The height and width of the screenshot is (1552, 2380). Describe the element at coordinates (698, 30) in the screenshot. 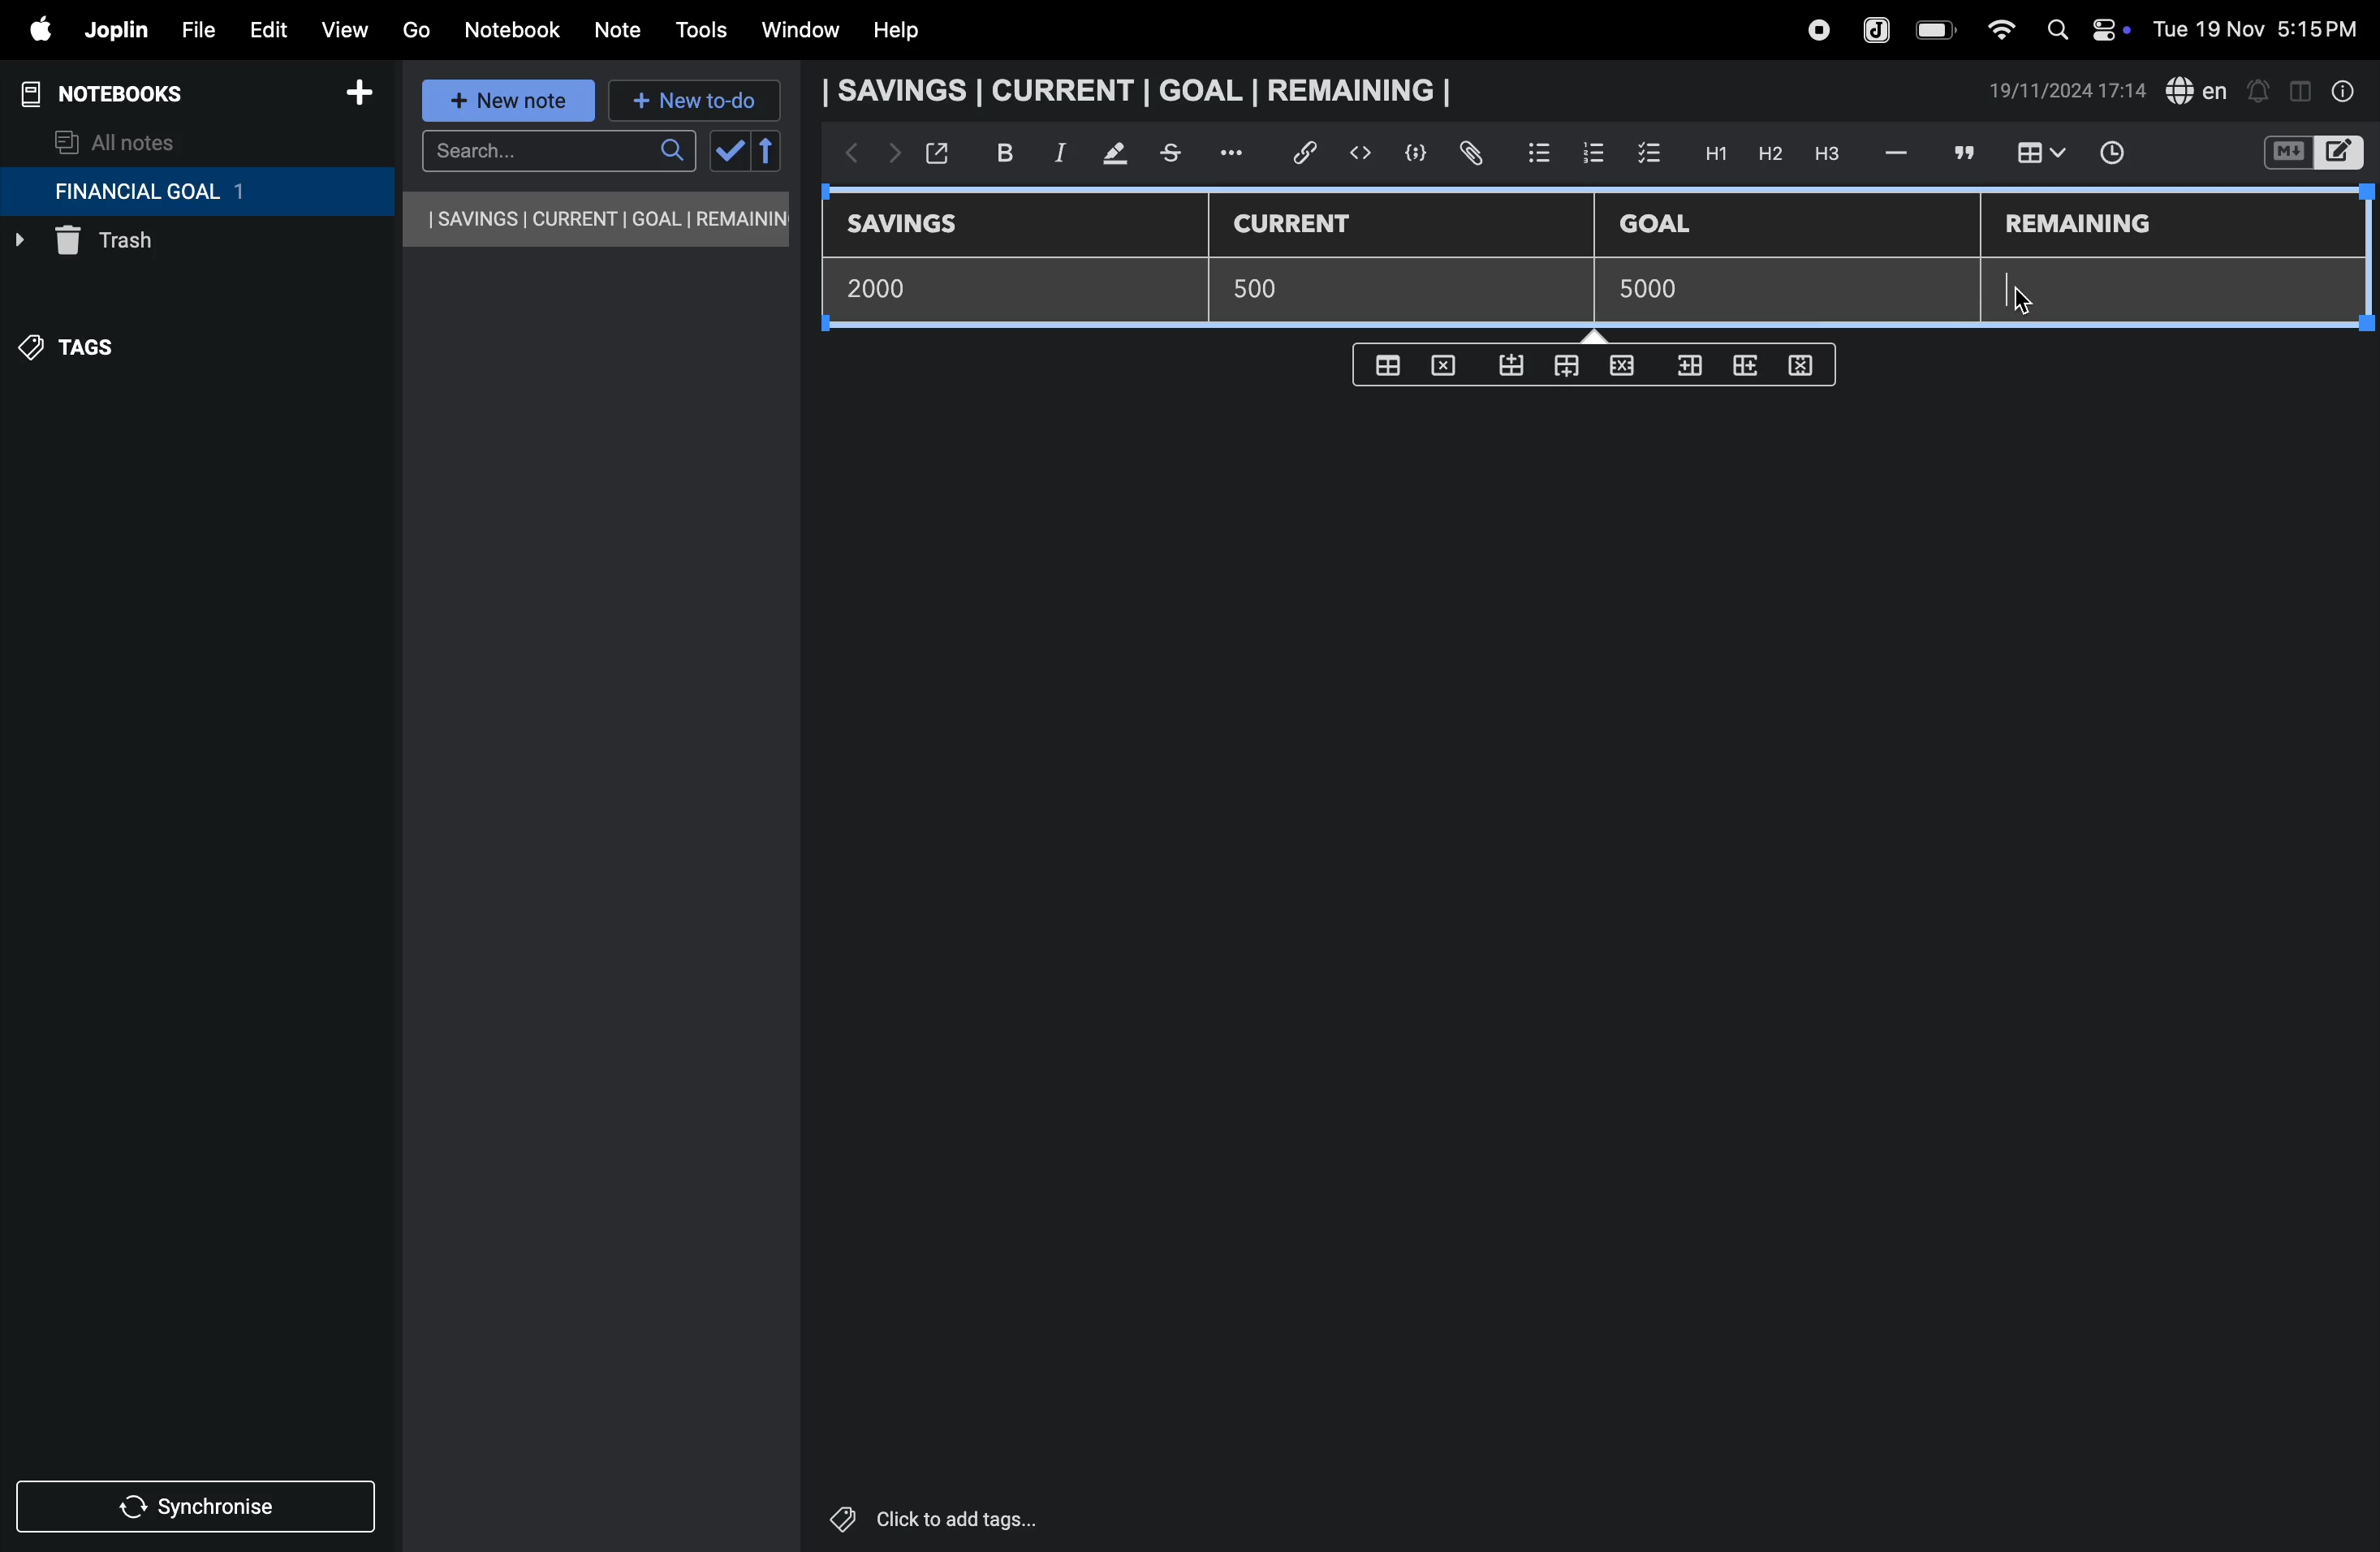

I see `tools` at that location.